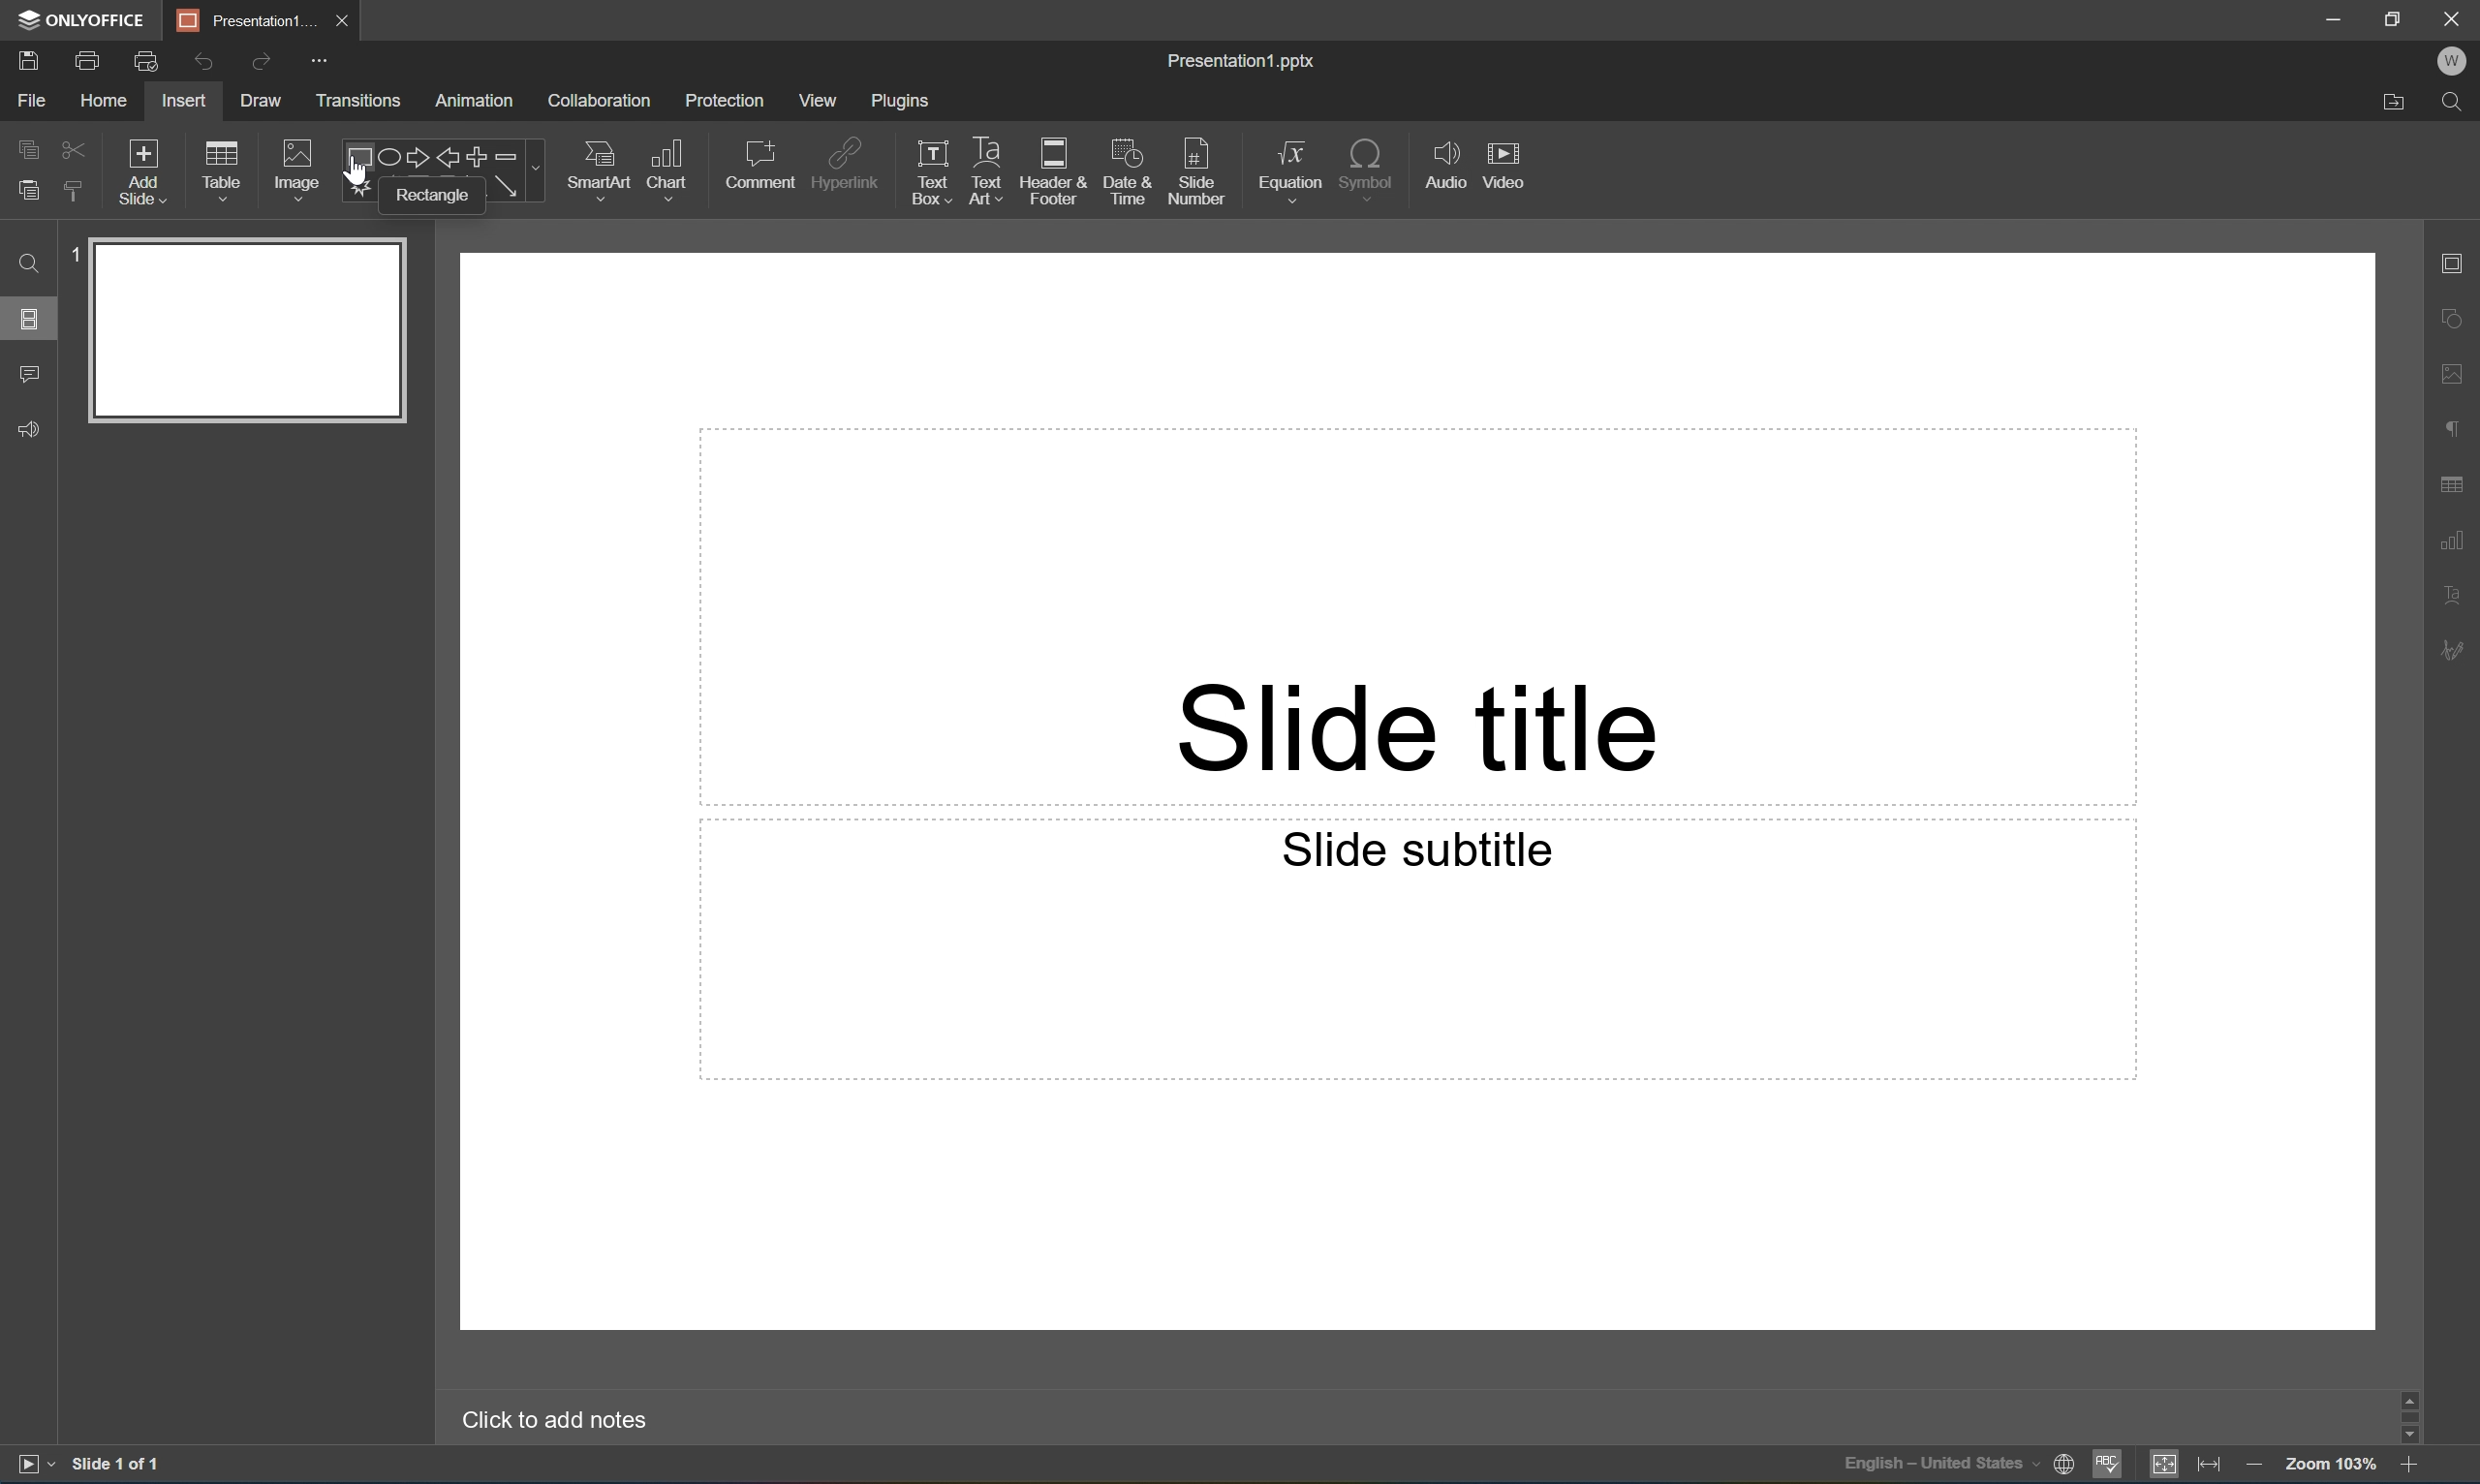  I want to click on Find, so click(2457, 105).